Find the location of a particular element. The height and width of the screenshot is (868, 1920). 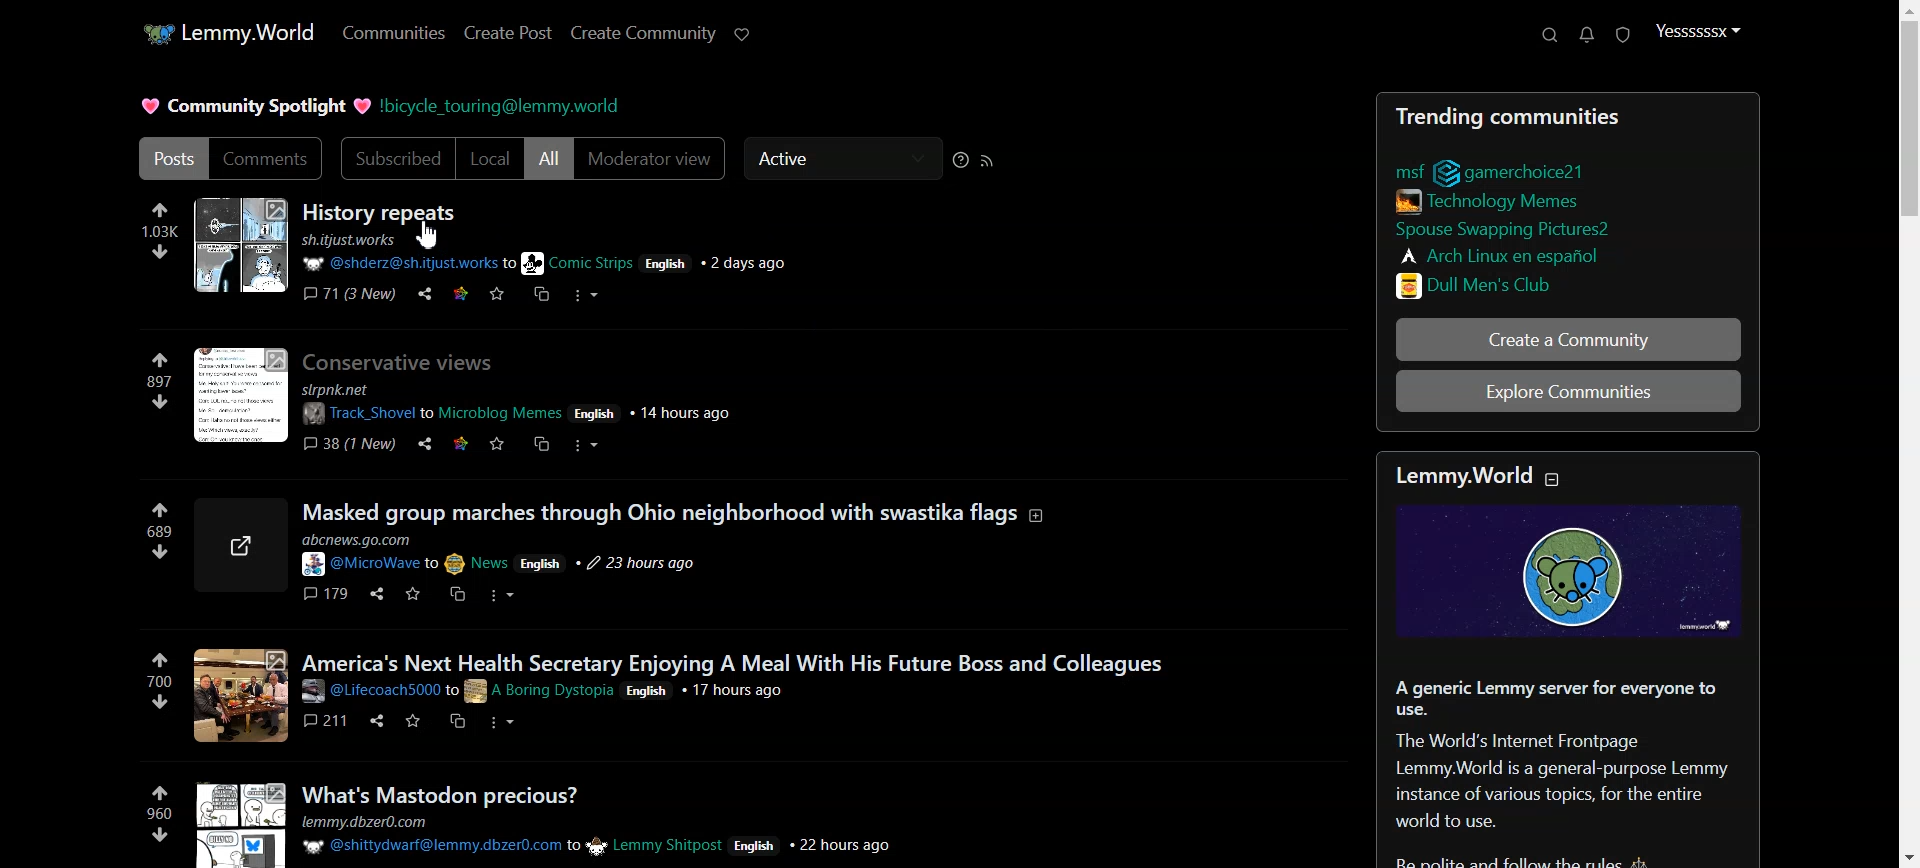

Save is located at coordinates (413, 724).